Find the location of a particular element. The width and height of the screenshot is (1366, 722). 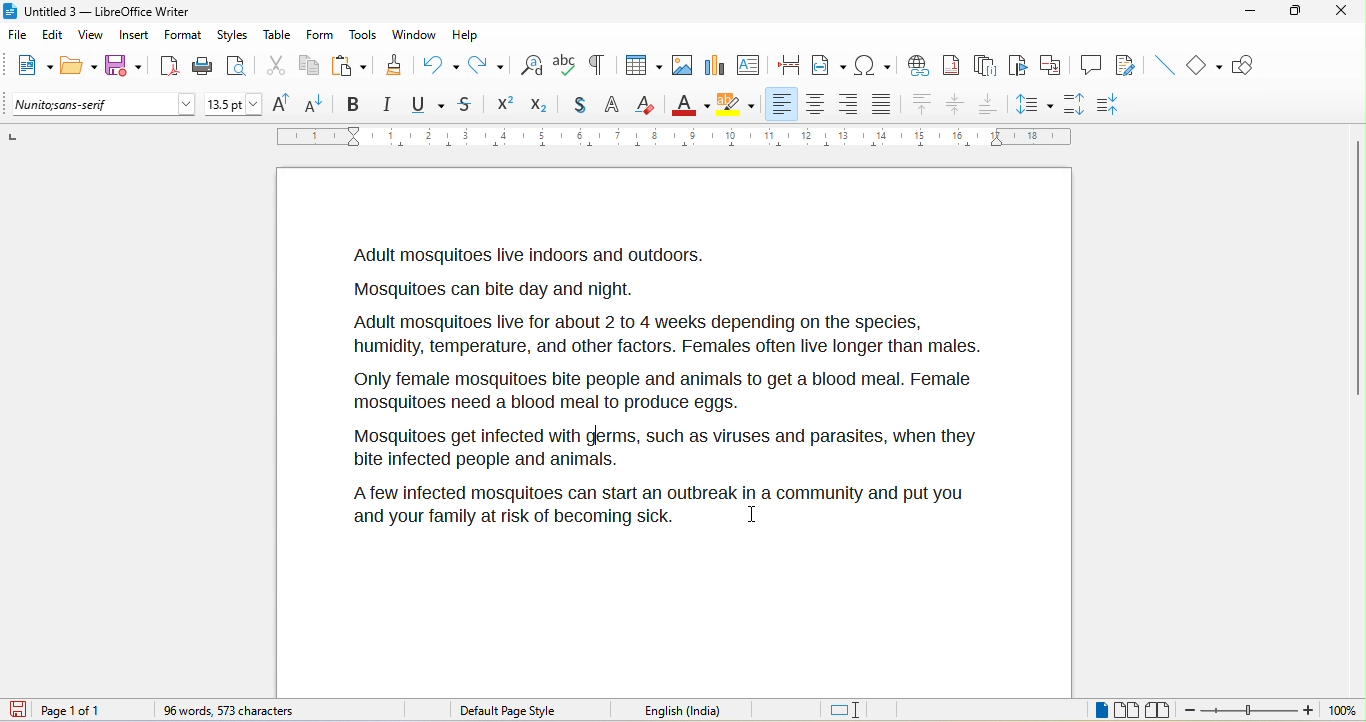

close is located at coordinates (1342, 15).